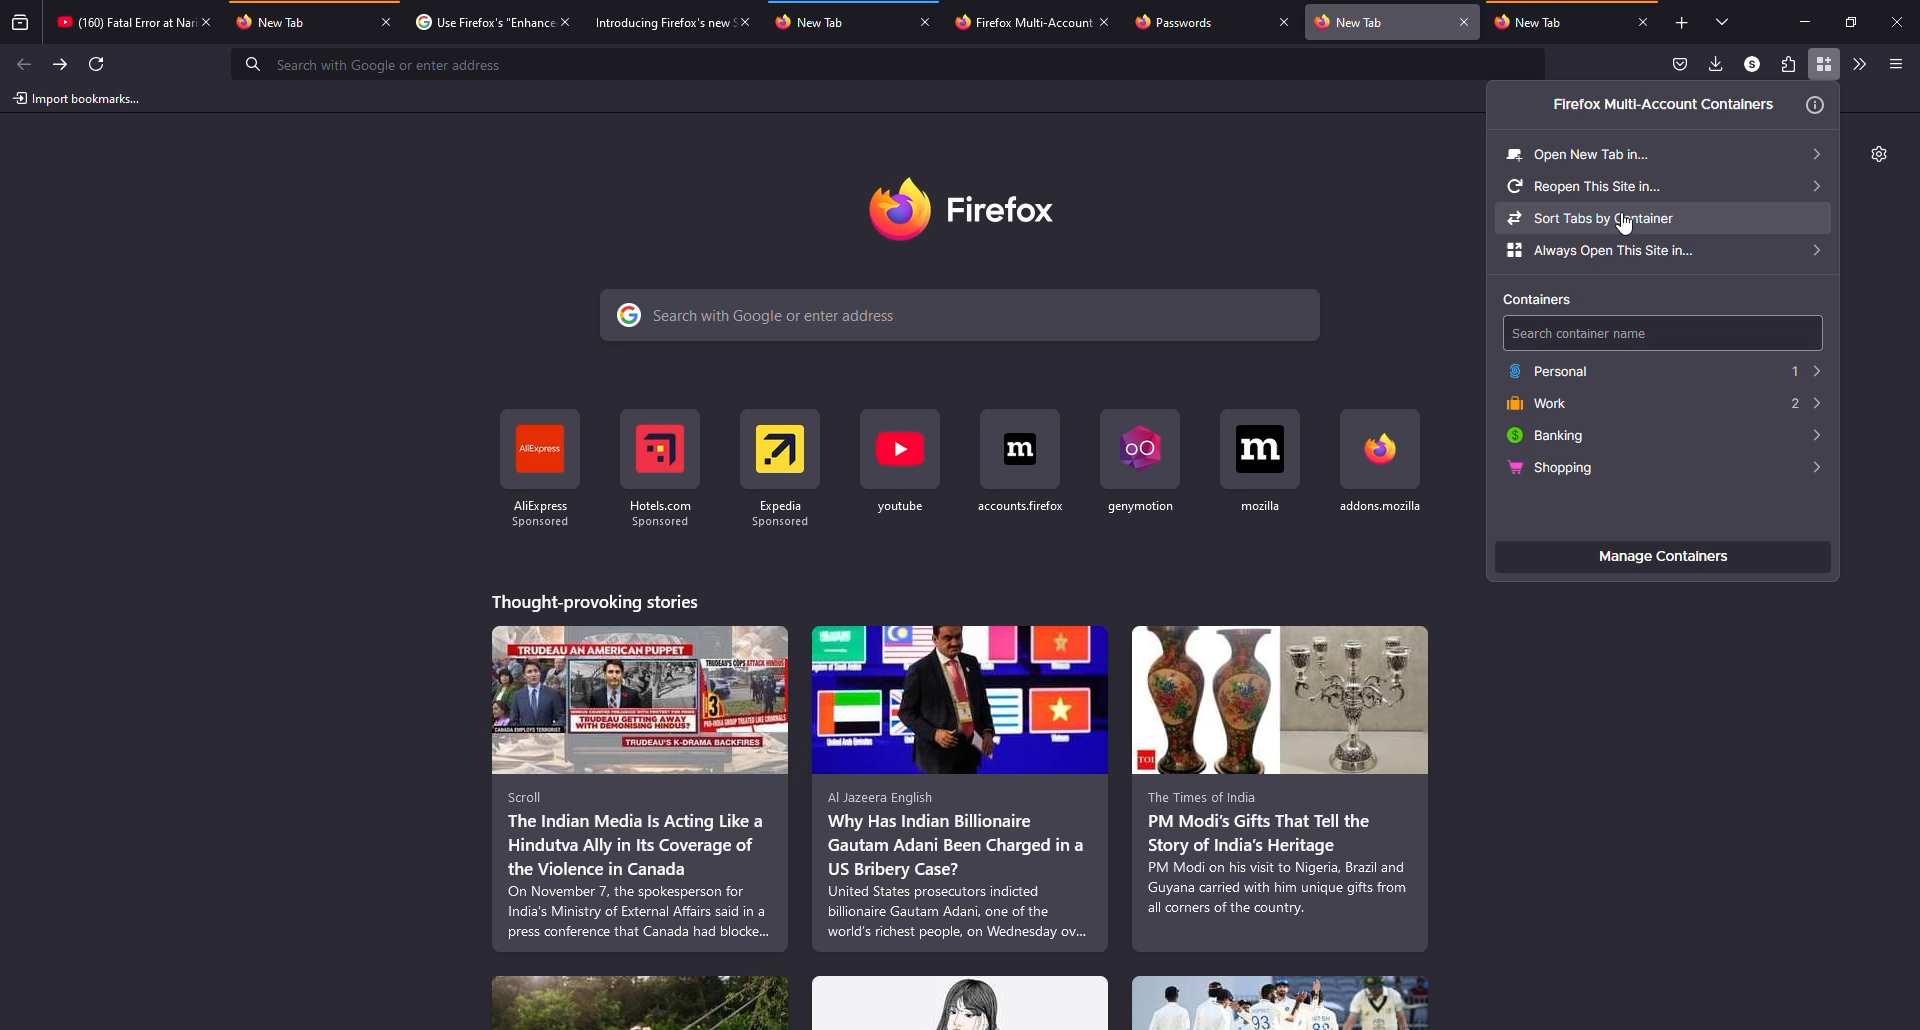  I want to click on settings, so click(1877, 154).